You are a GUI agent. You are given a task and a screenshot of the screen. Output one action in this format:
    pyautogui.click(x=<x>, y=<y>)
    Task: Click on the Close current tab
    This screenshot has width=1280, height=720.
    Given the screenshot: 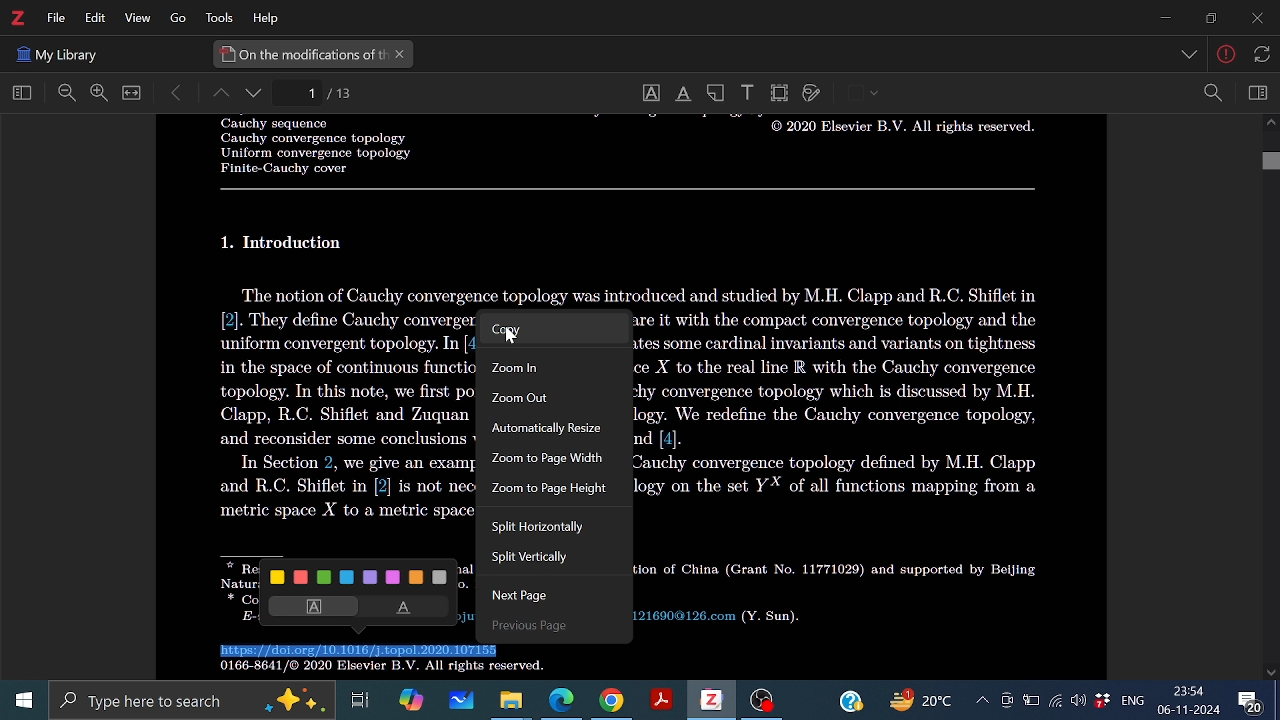 What is the action you would take?
    pyautogui.click(x=401, y=55)
    